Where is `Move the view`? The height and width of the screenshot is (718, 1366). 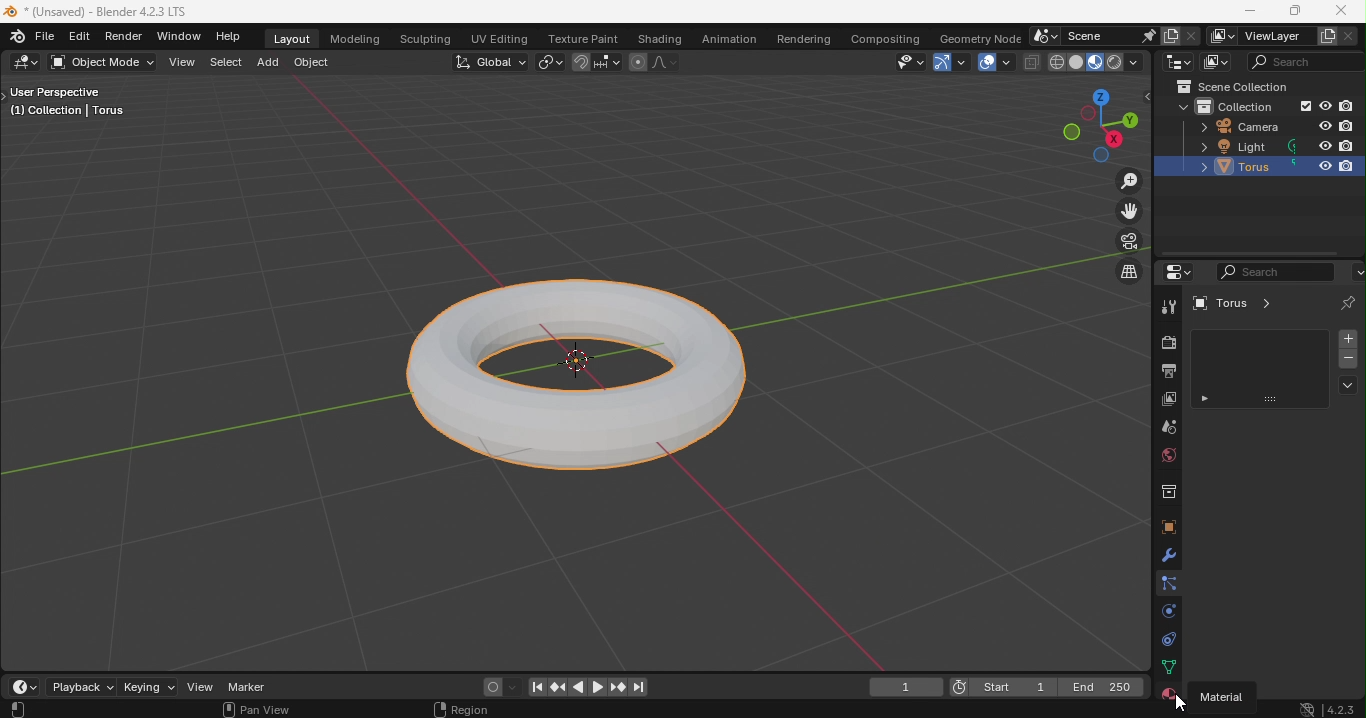 Move the view is located at coordinates (1128, 210).